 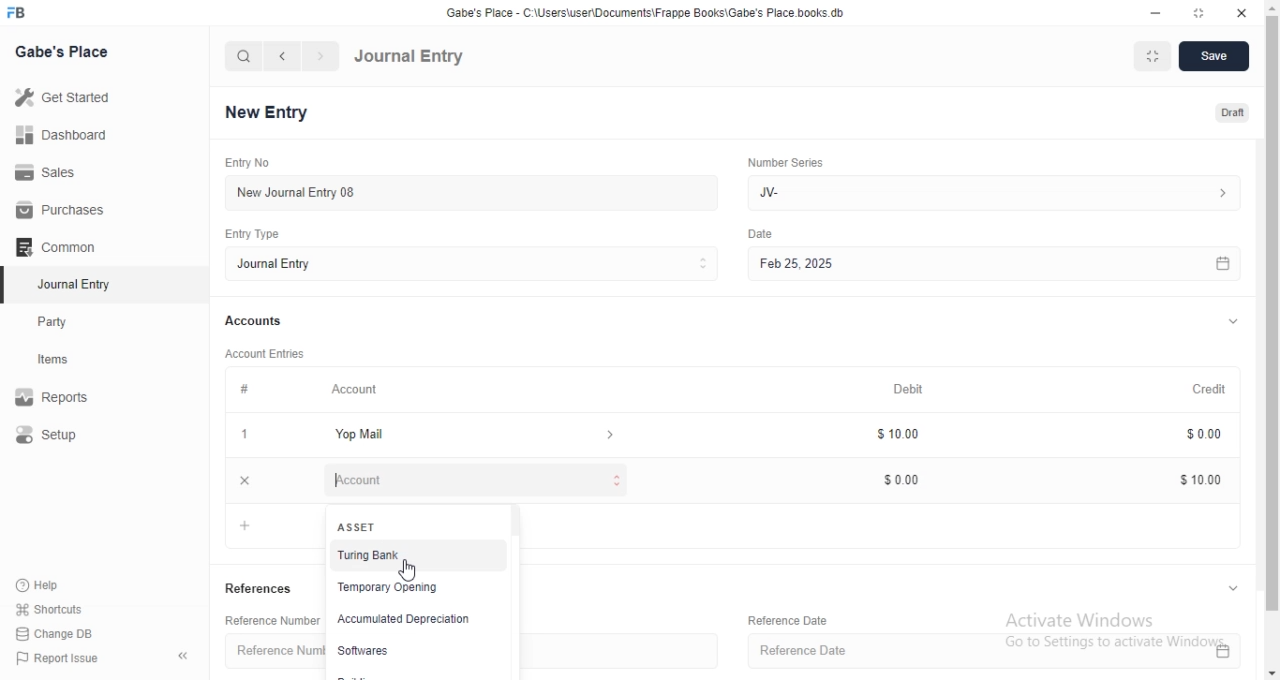 I want to click on search, so click(x=244, y=57).